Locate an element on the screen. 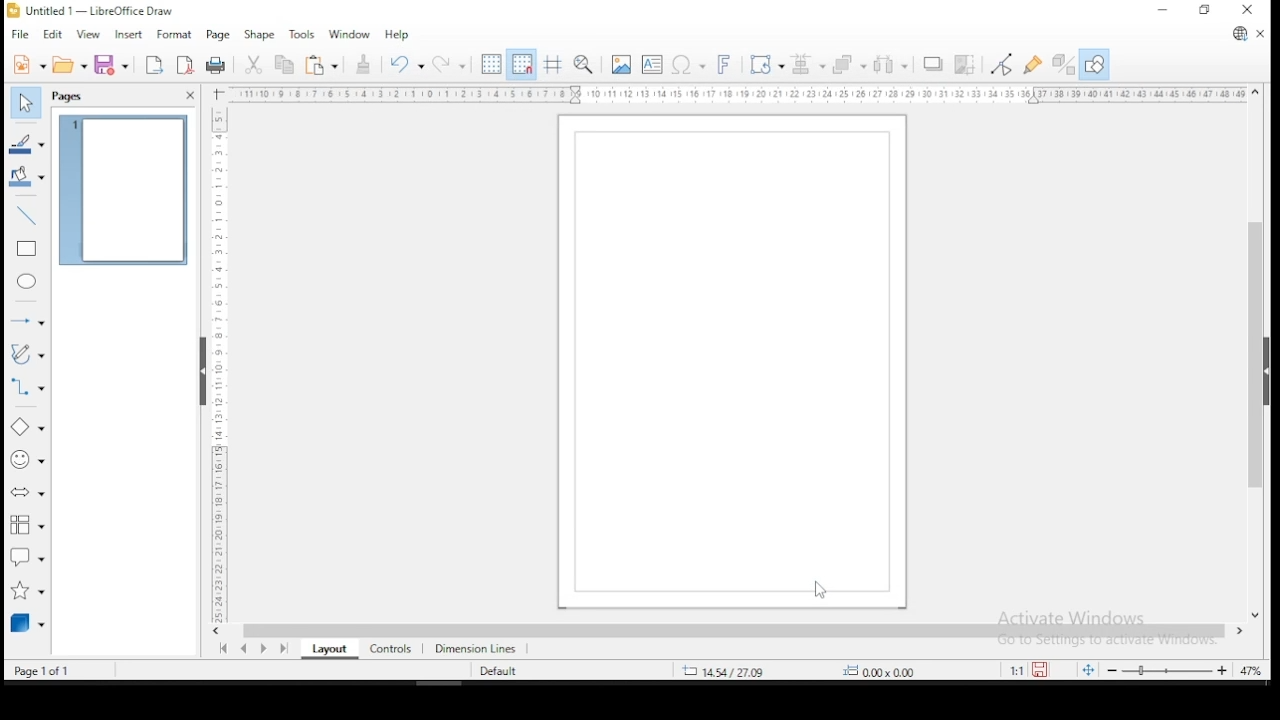  page 1 is located at coordinates (121, 191).